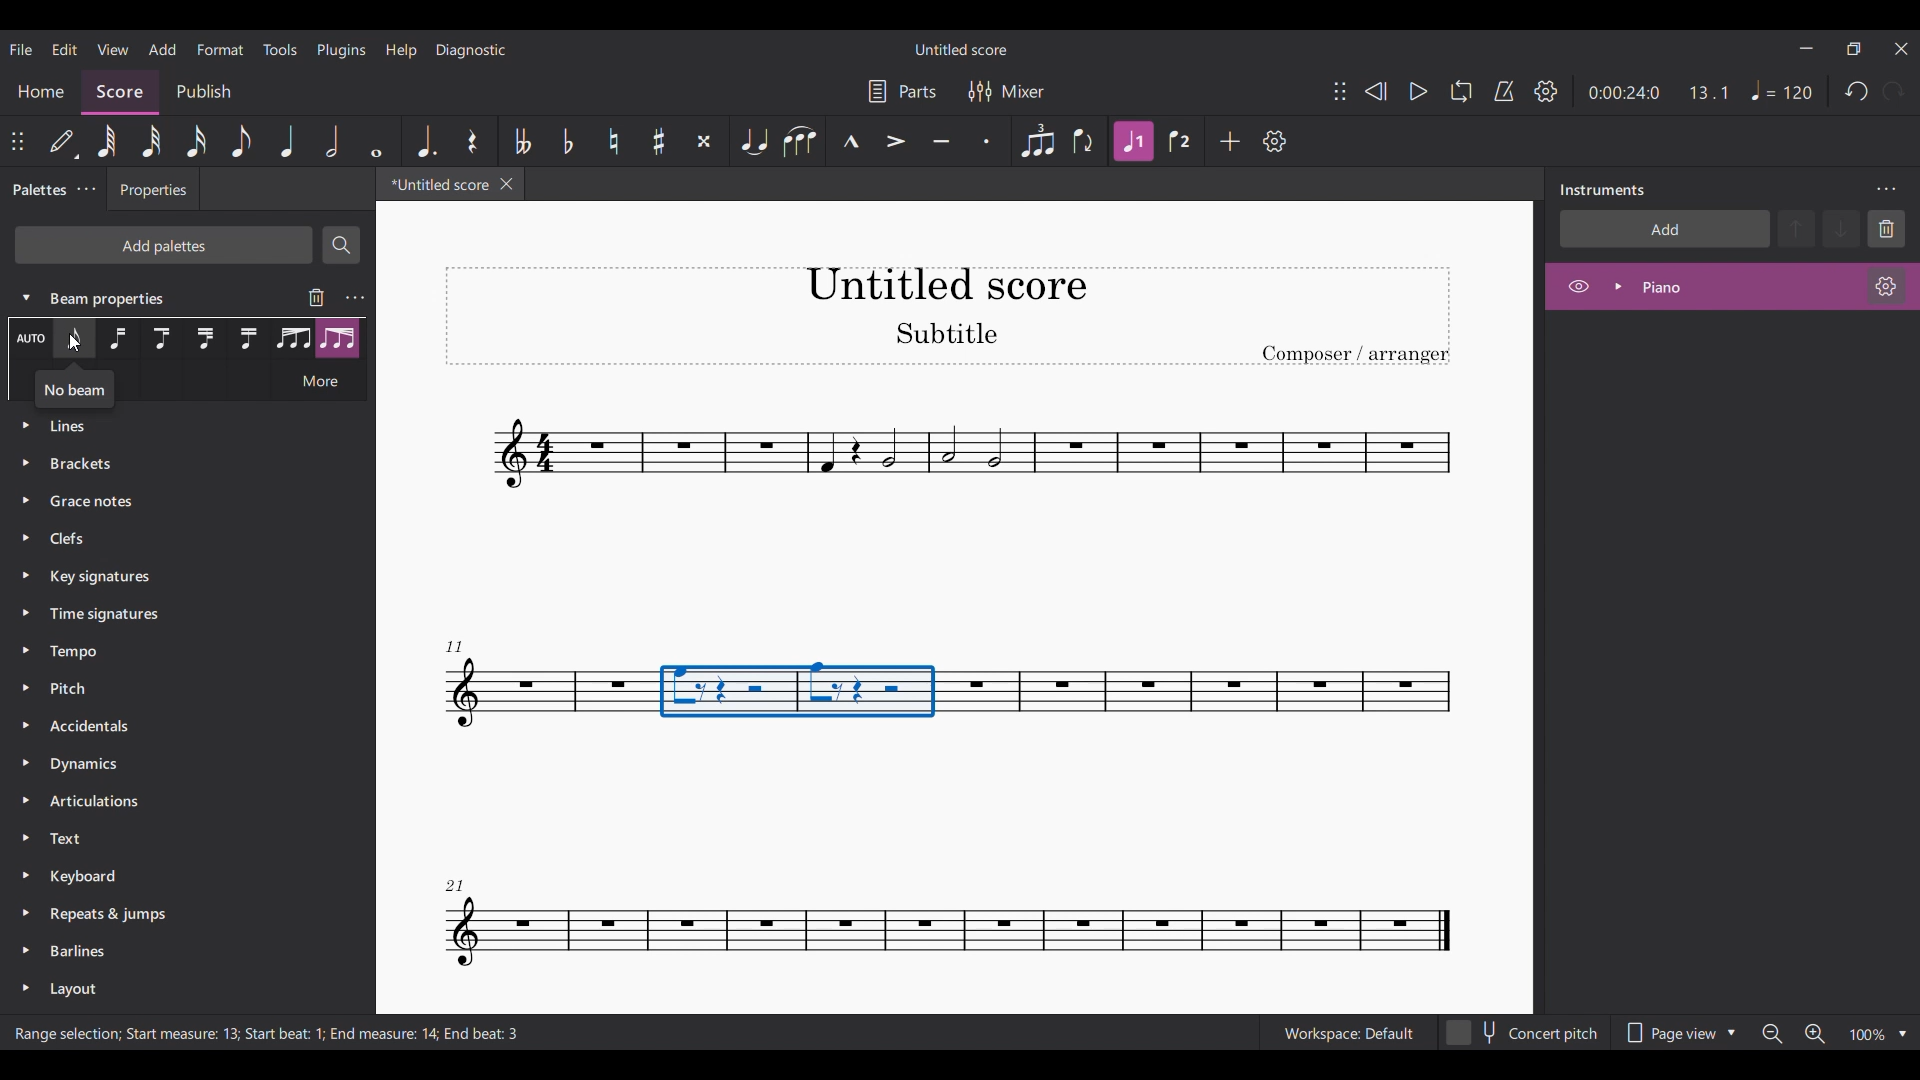 The image size is (1920, 1080). Describe the element at coordinates (27, 297) in the screenshot. I see `Collapse` at that location.